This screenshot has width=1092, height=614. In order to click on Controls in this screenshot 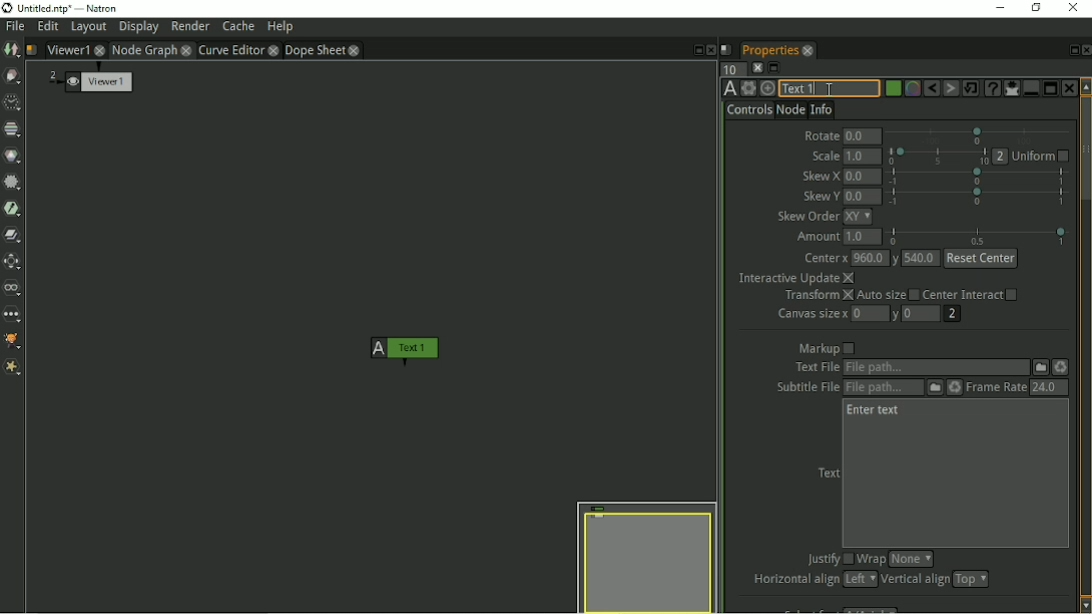, I will do `click(749, 111)`.